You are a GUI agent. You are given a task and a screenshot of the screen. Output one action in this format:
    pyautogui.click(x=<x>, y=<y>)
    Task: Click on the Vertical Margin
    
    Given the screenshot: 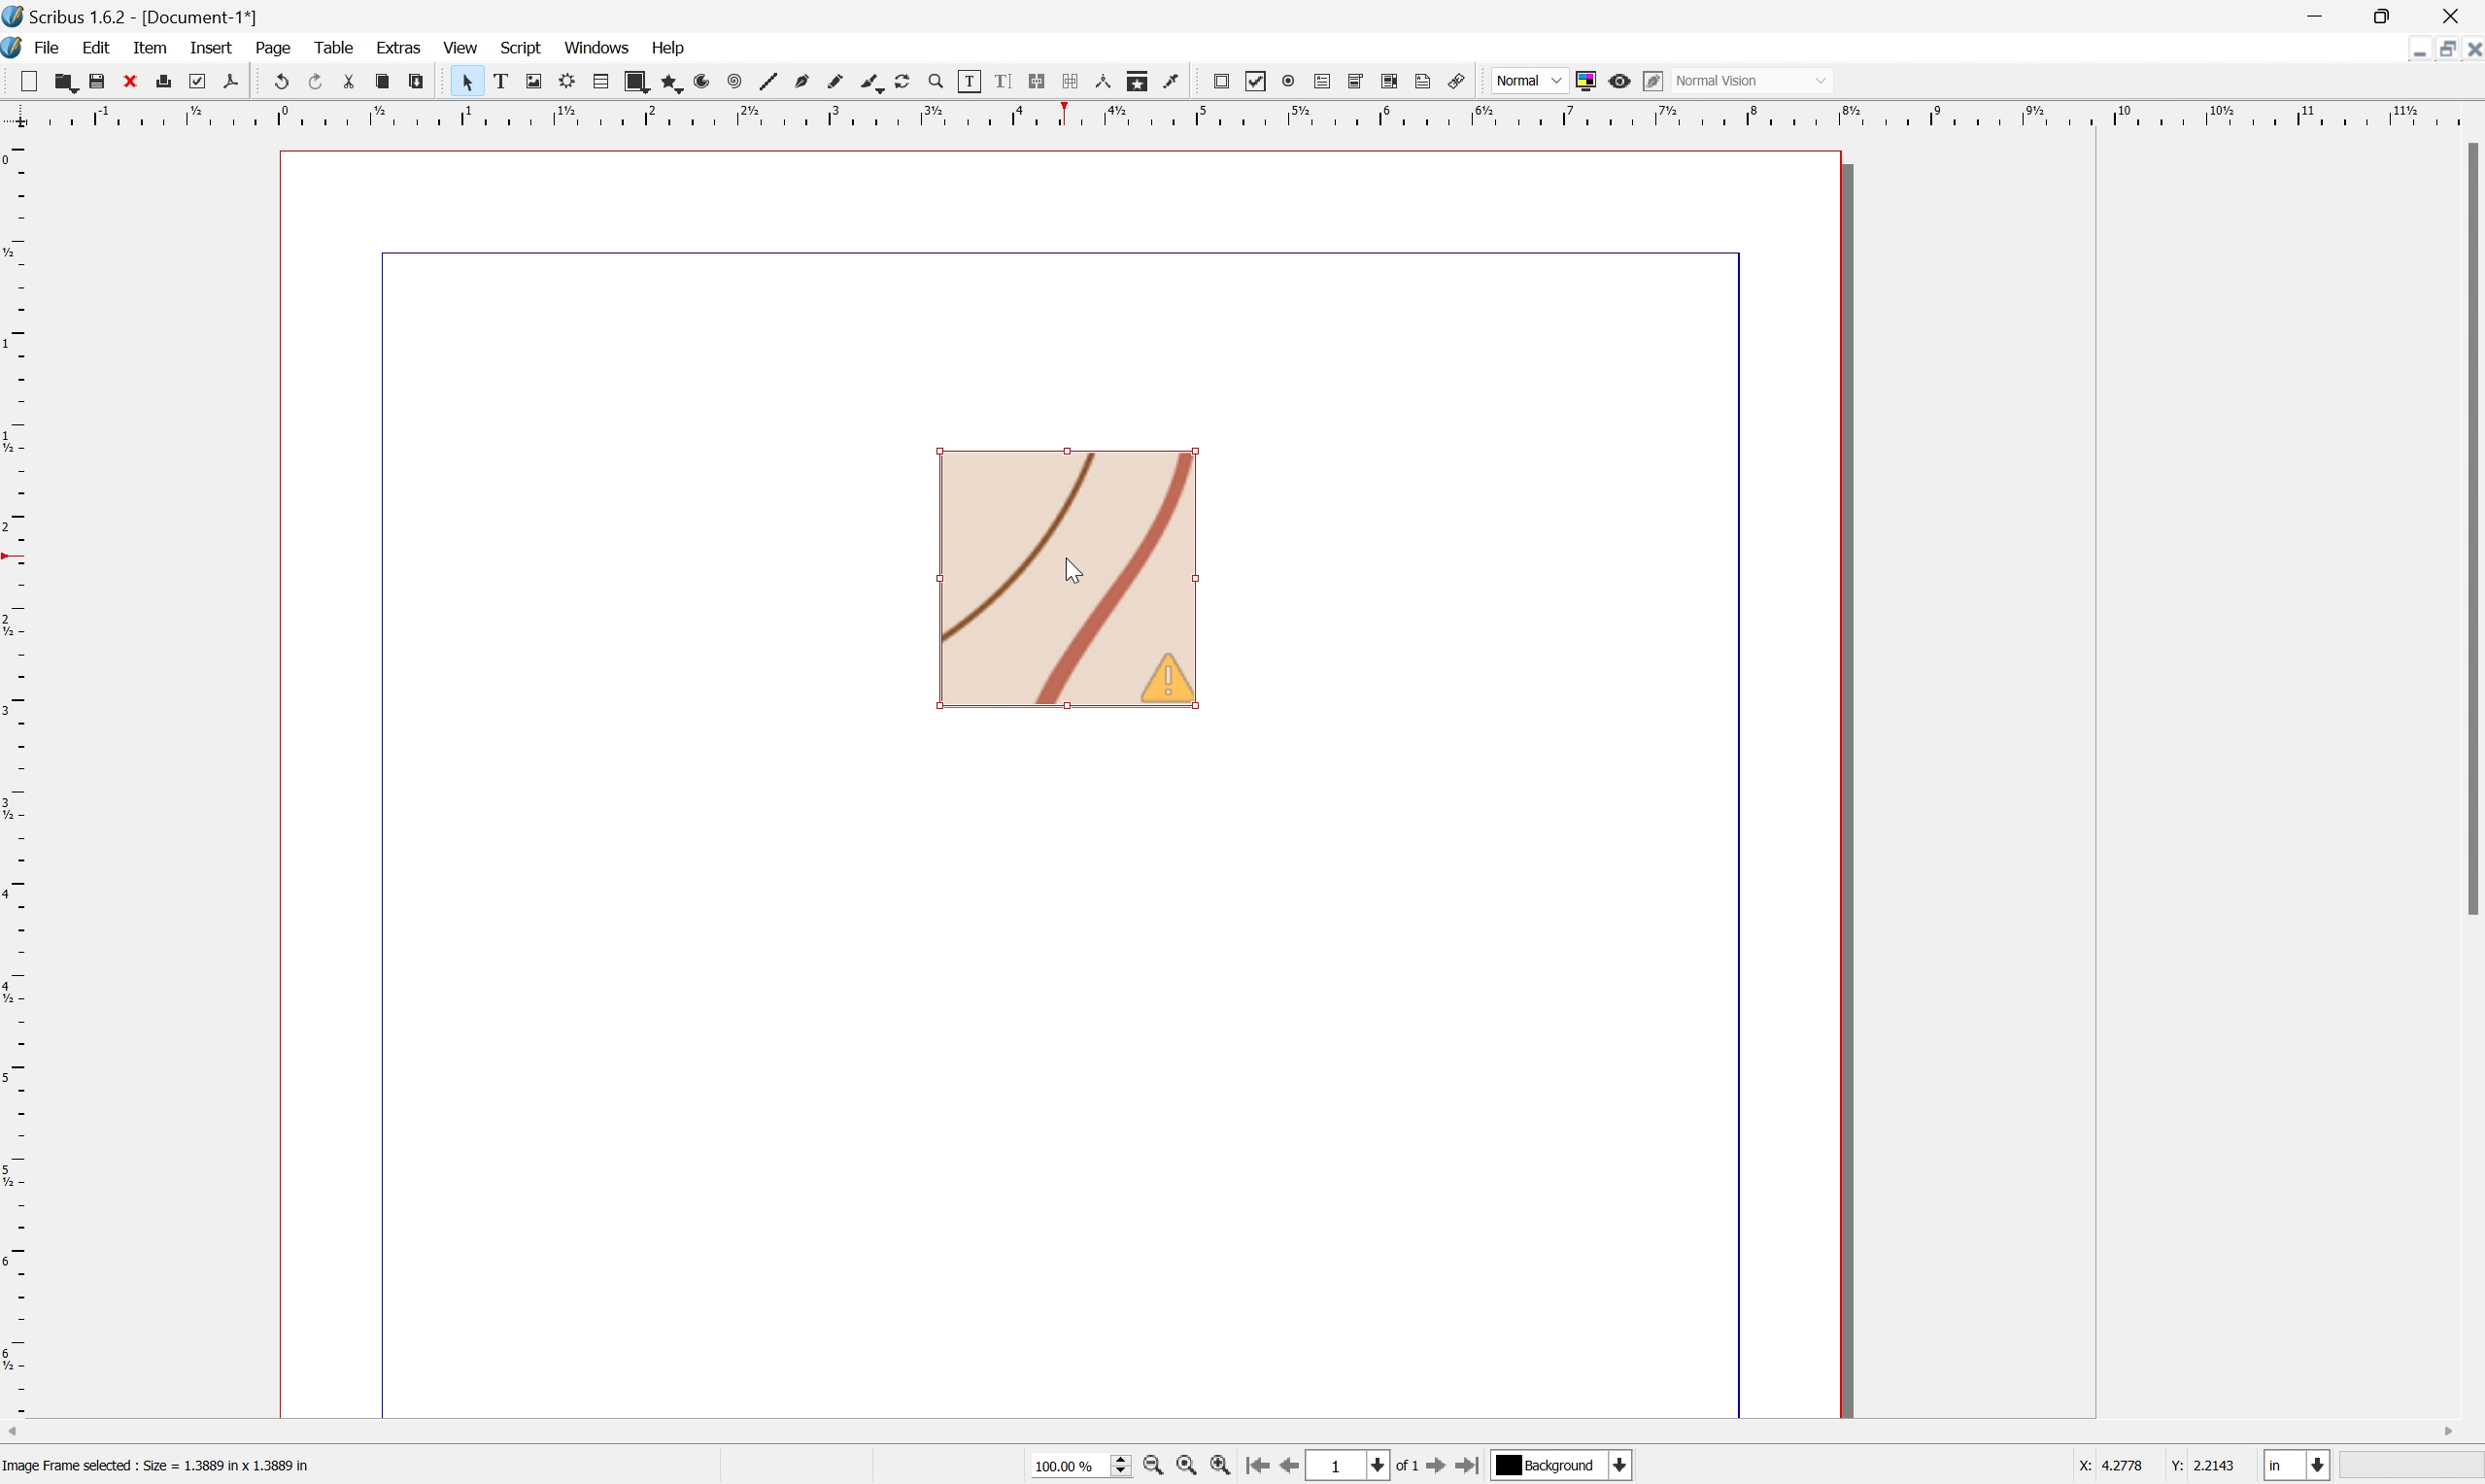 What is the action you would take?
    pyautogui.click(x=16, y=780)
    